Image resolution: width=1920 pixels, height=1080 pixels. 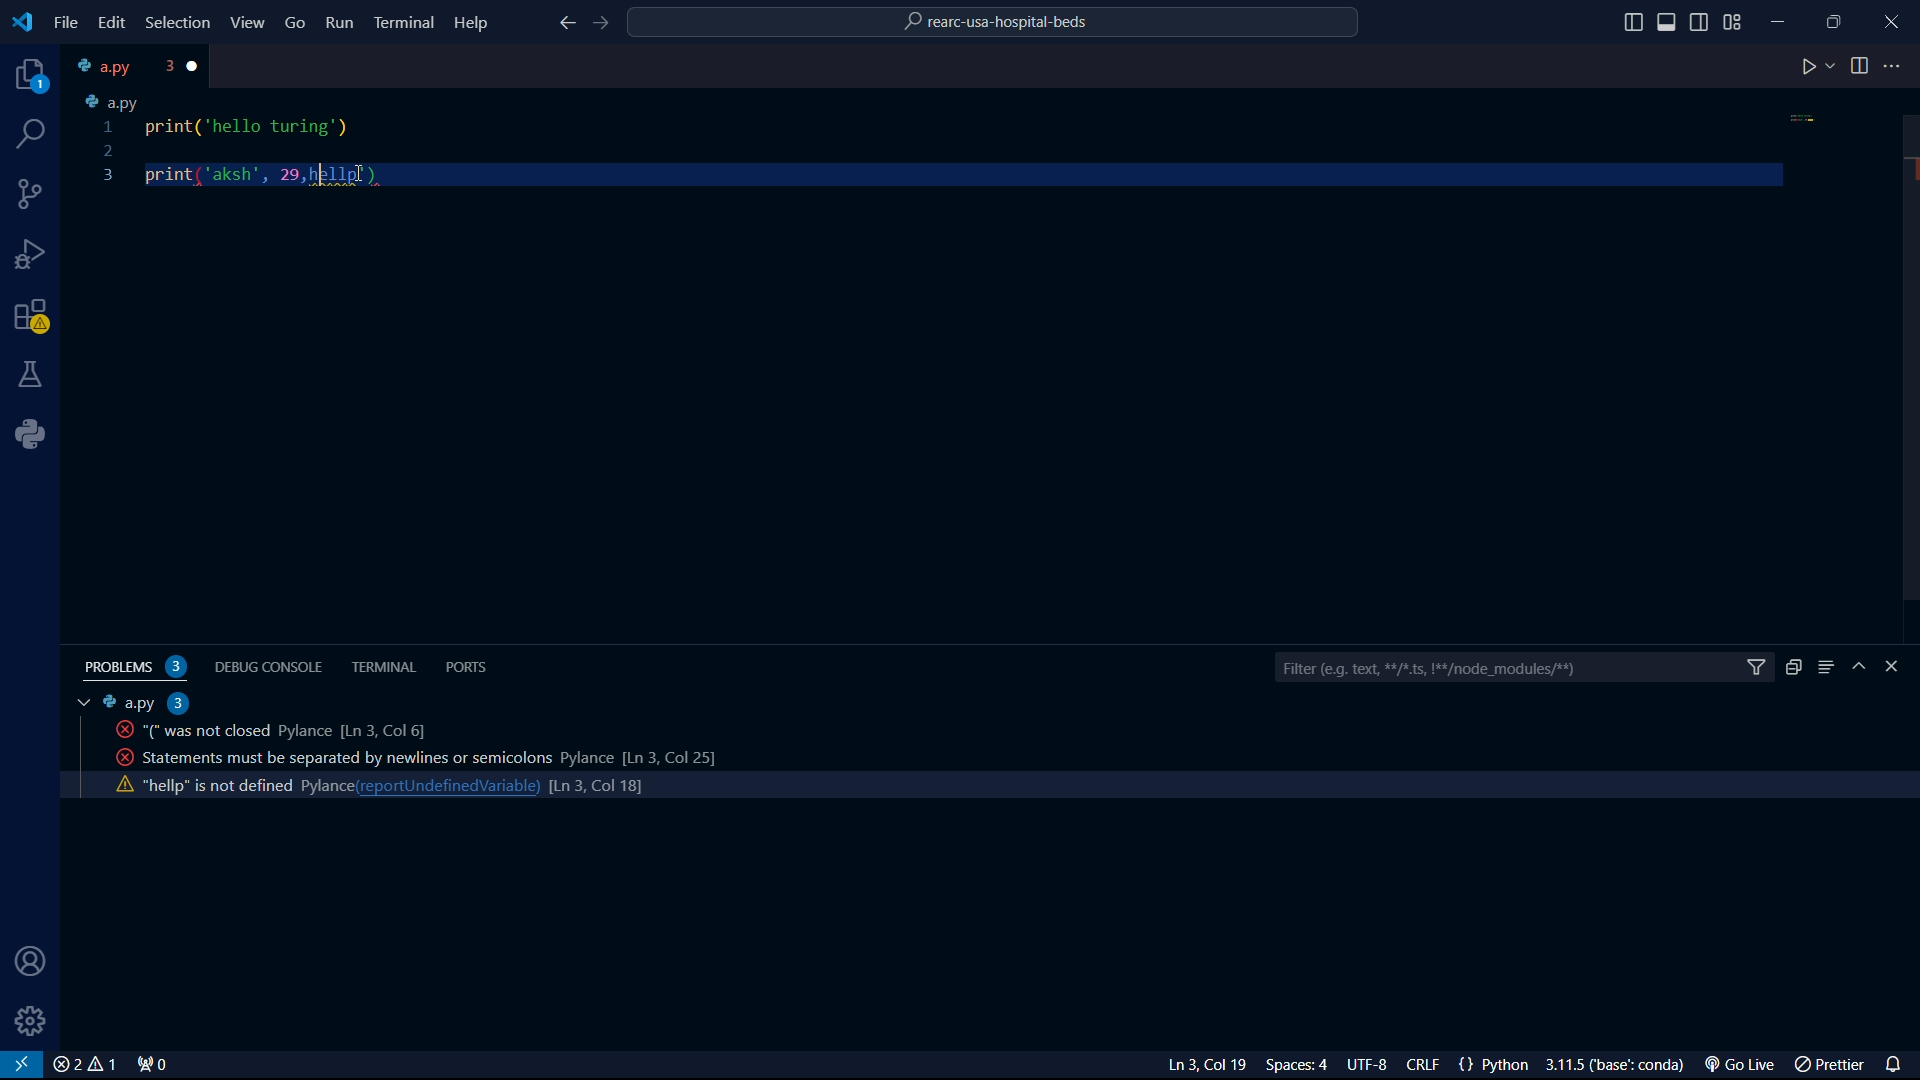 What do you see at coordinates (385, 667) in the screenshot?
I see `terminal` at bounding box center [385, 667].